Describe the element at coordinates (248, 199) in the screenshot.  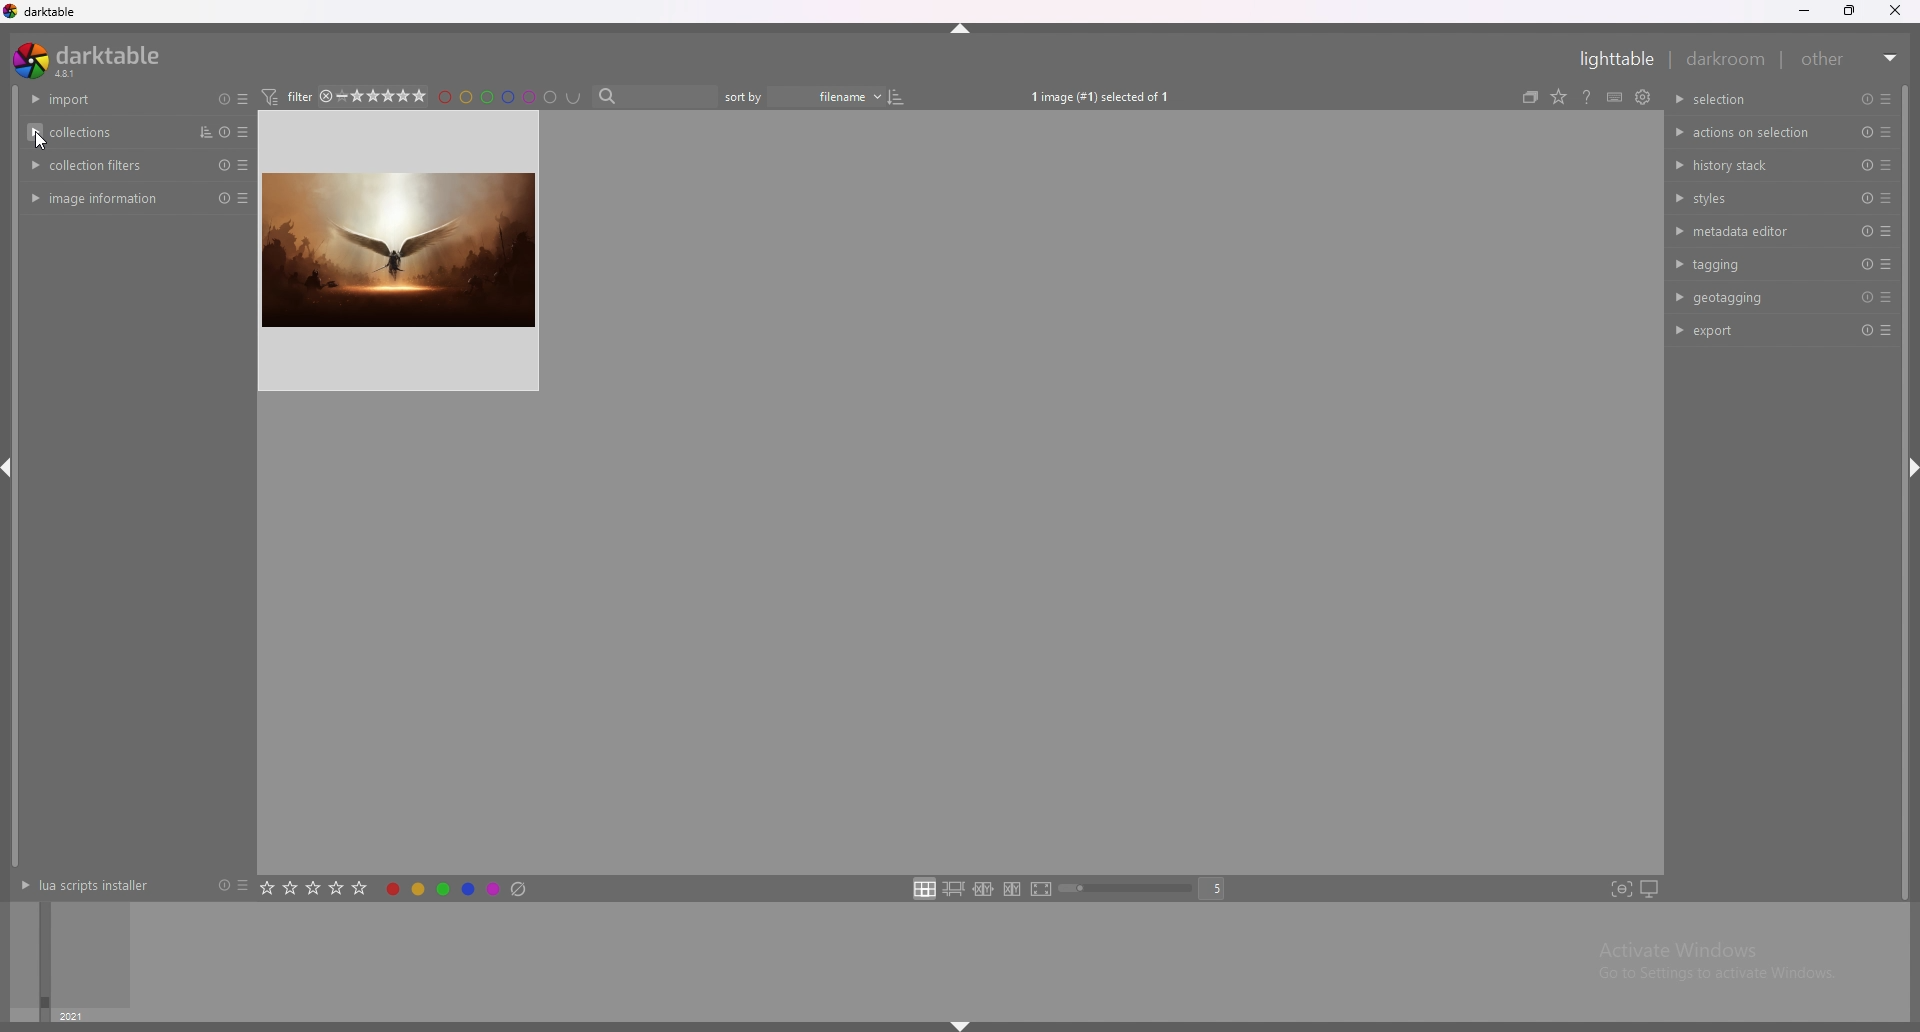
I see `presets` at that location.